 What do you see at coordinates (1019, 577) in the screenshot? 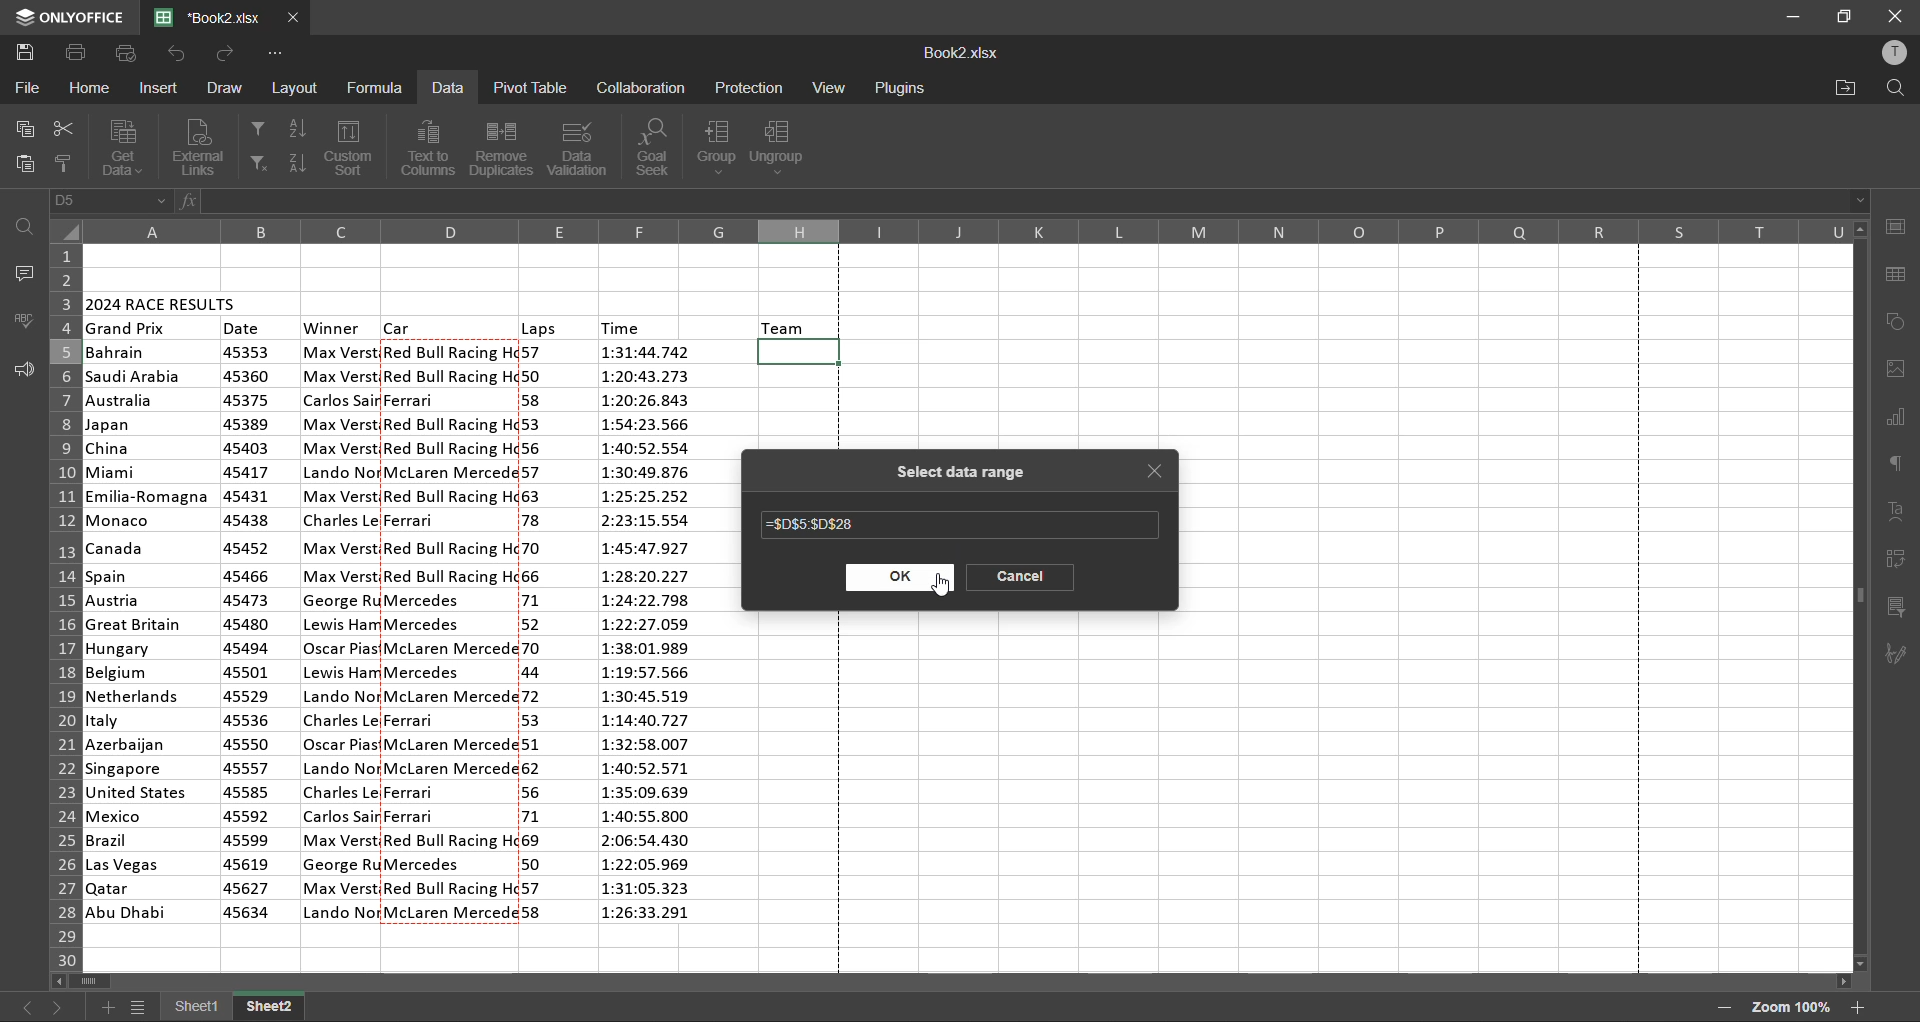
I see `cancel` at bounding box center [1019, 577].